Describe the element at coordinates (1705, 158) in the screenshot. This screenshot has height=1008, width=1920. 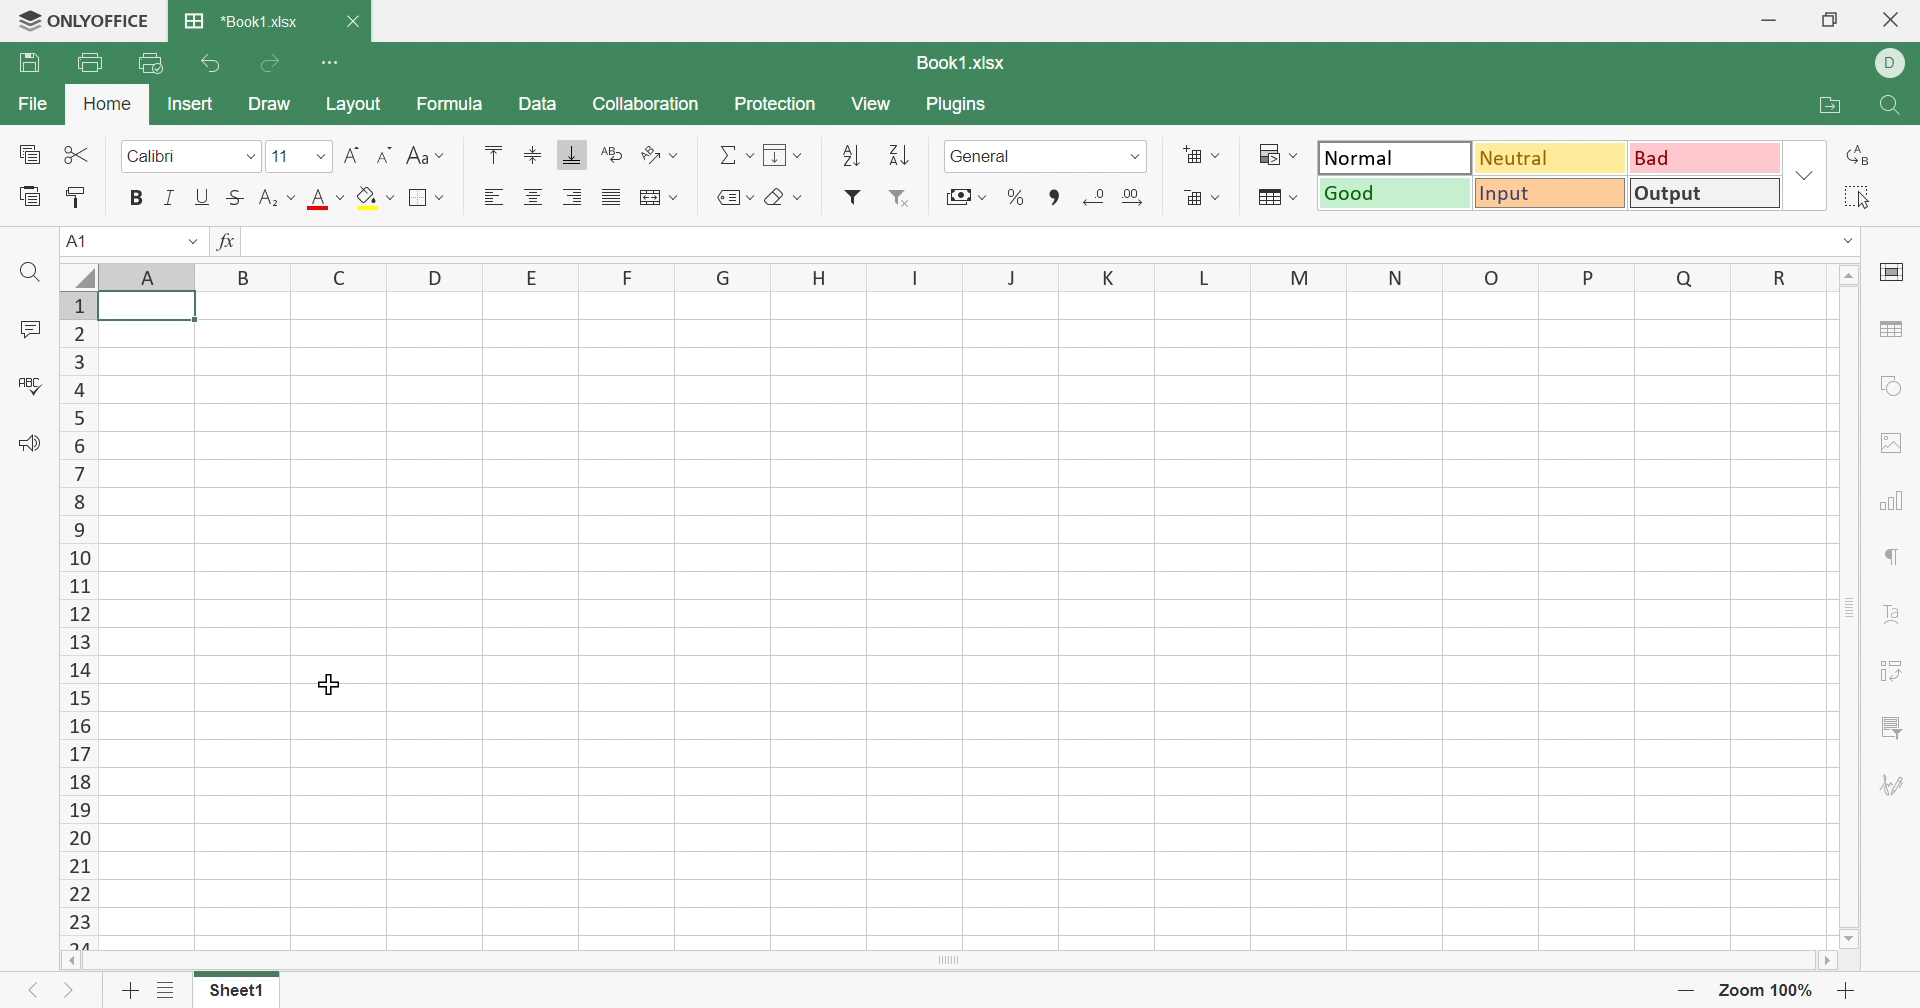
I see `Bad` at that location.